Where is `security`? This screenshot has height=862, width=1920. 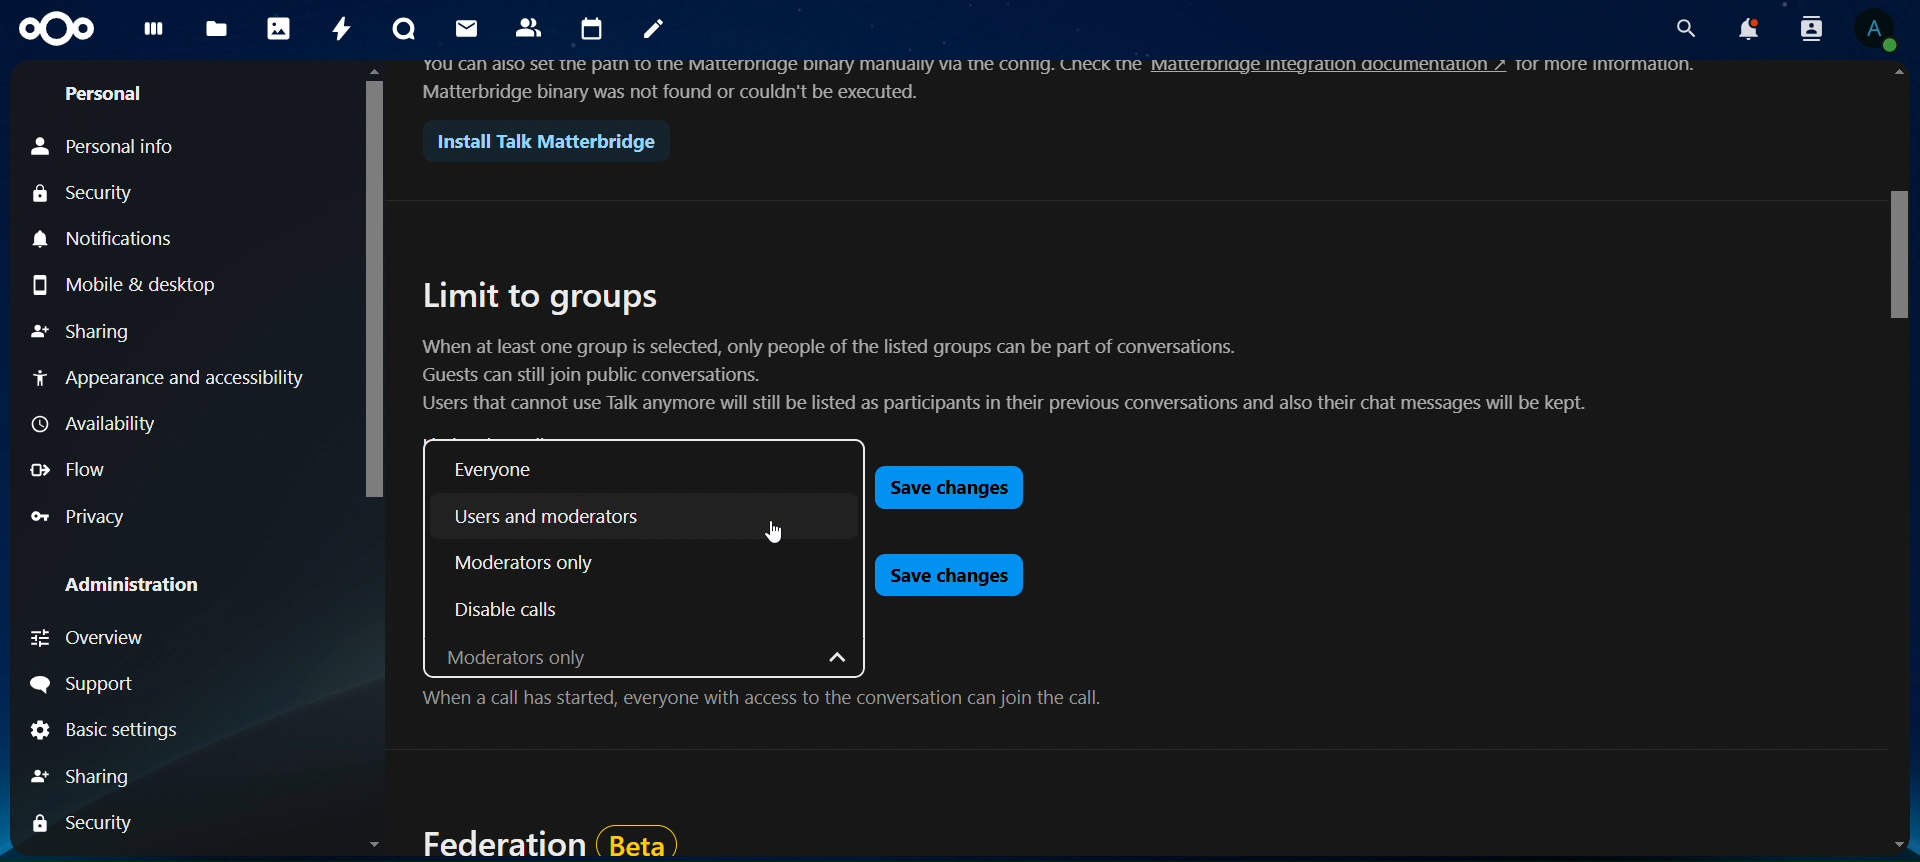 security is located at coordinates (88, 195).